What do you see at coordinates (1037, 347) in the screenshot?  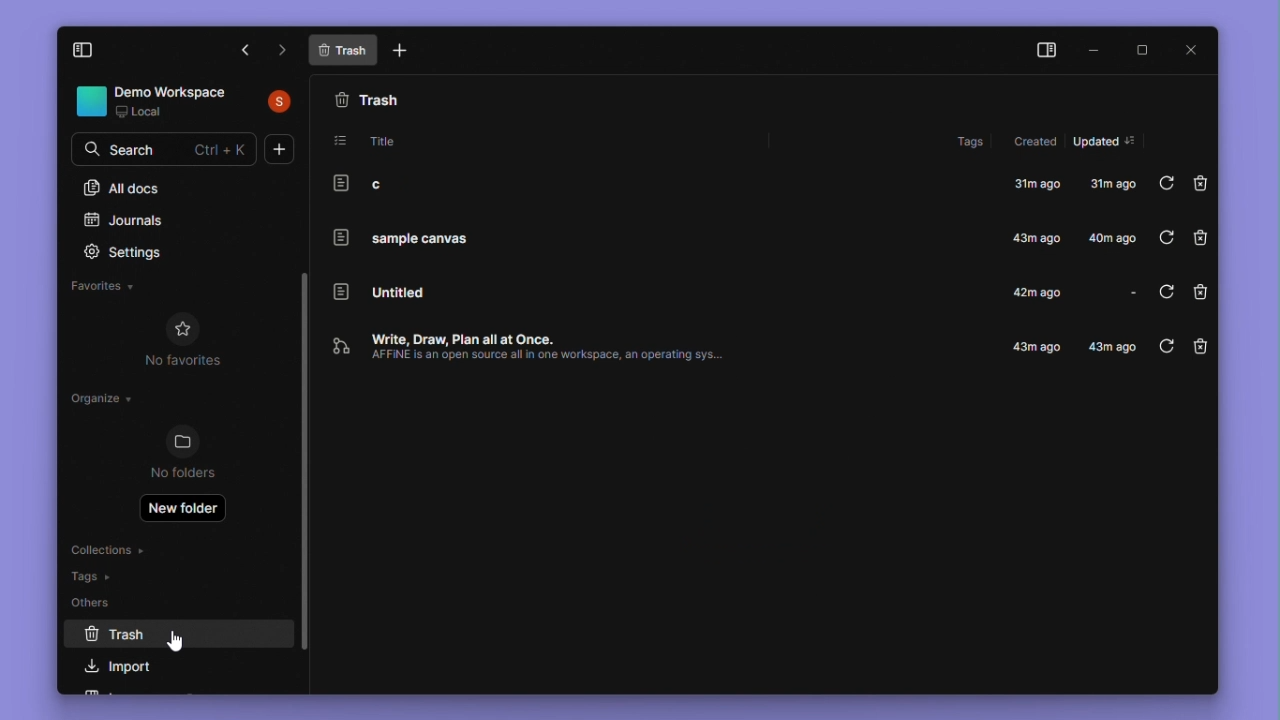 I see `time created` at bounding box center [1037, 347].